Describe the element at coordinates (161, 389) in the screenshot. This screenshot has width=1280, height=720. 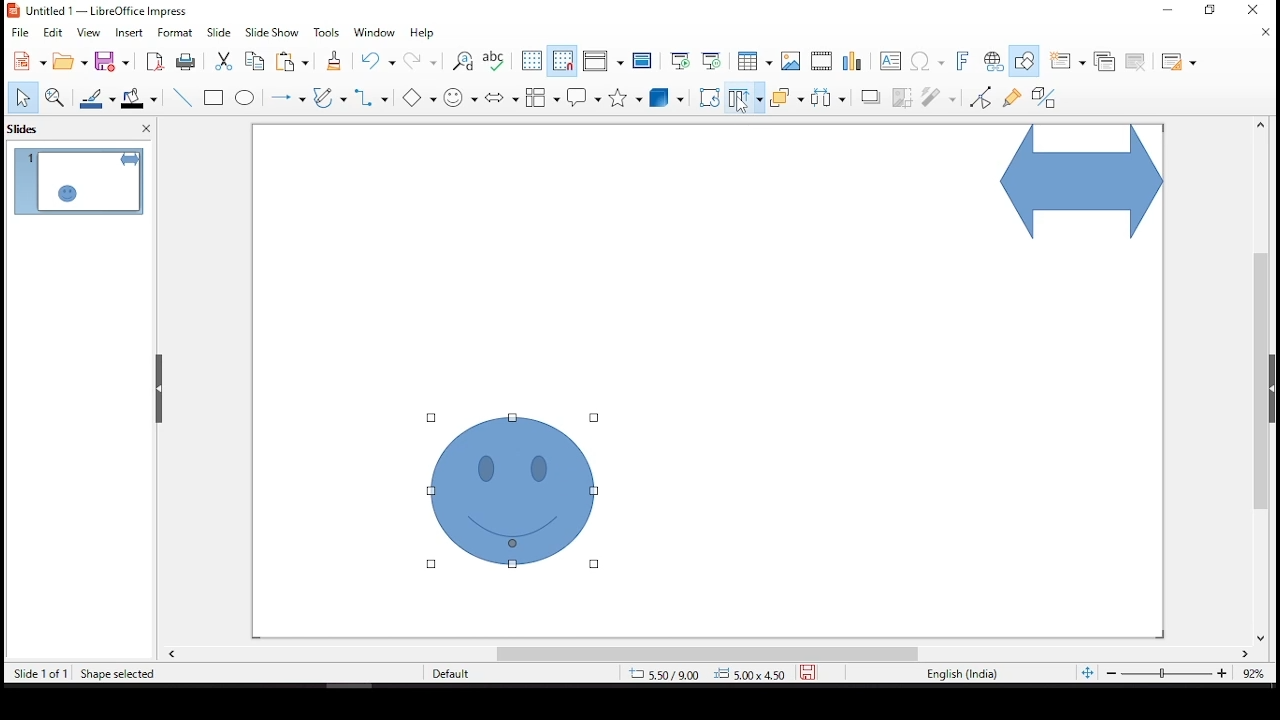
I see `drag handle` at that location.